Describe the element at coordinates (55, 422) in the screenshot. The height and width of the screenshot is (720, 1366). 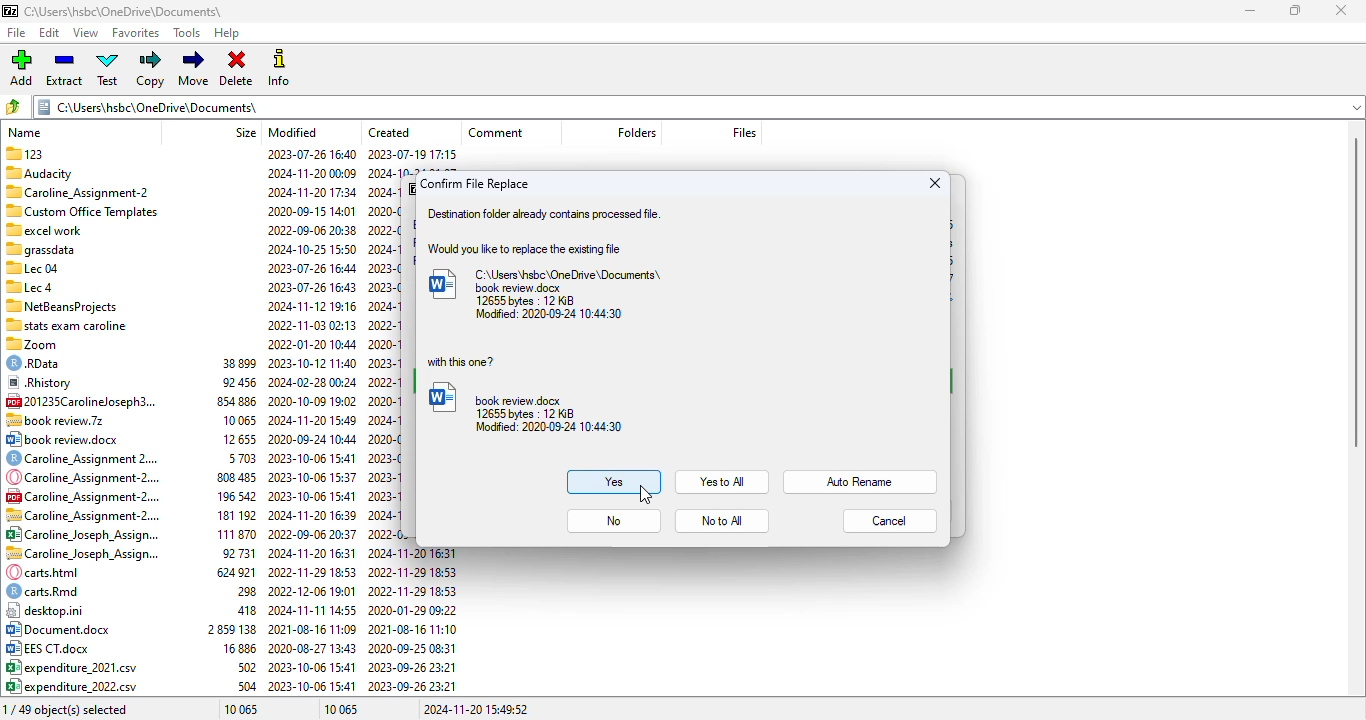
I see `.7z file` at that location.